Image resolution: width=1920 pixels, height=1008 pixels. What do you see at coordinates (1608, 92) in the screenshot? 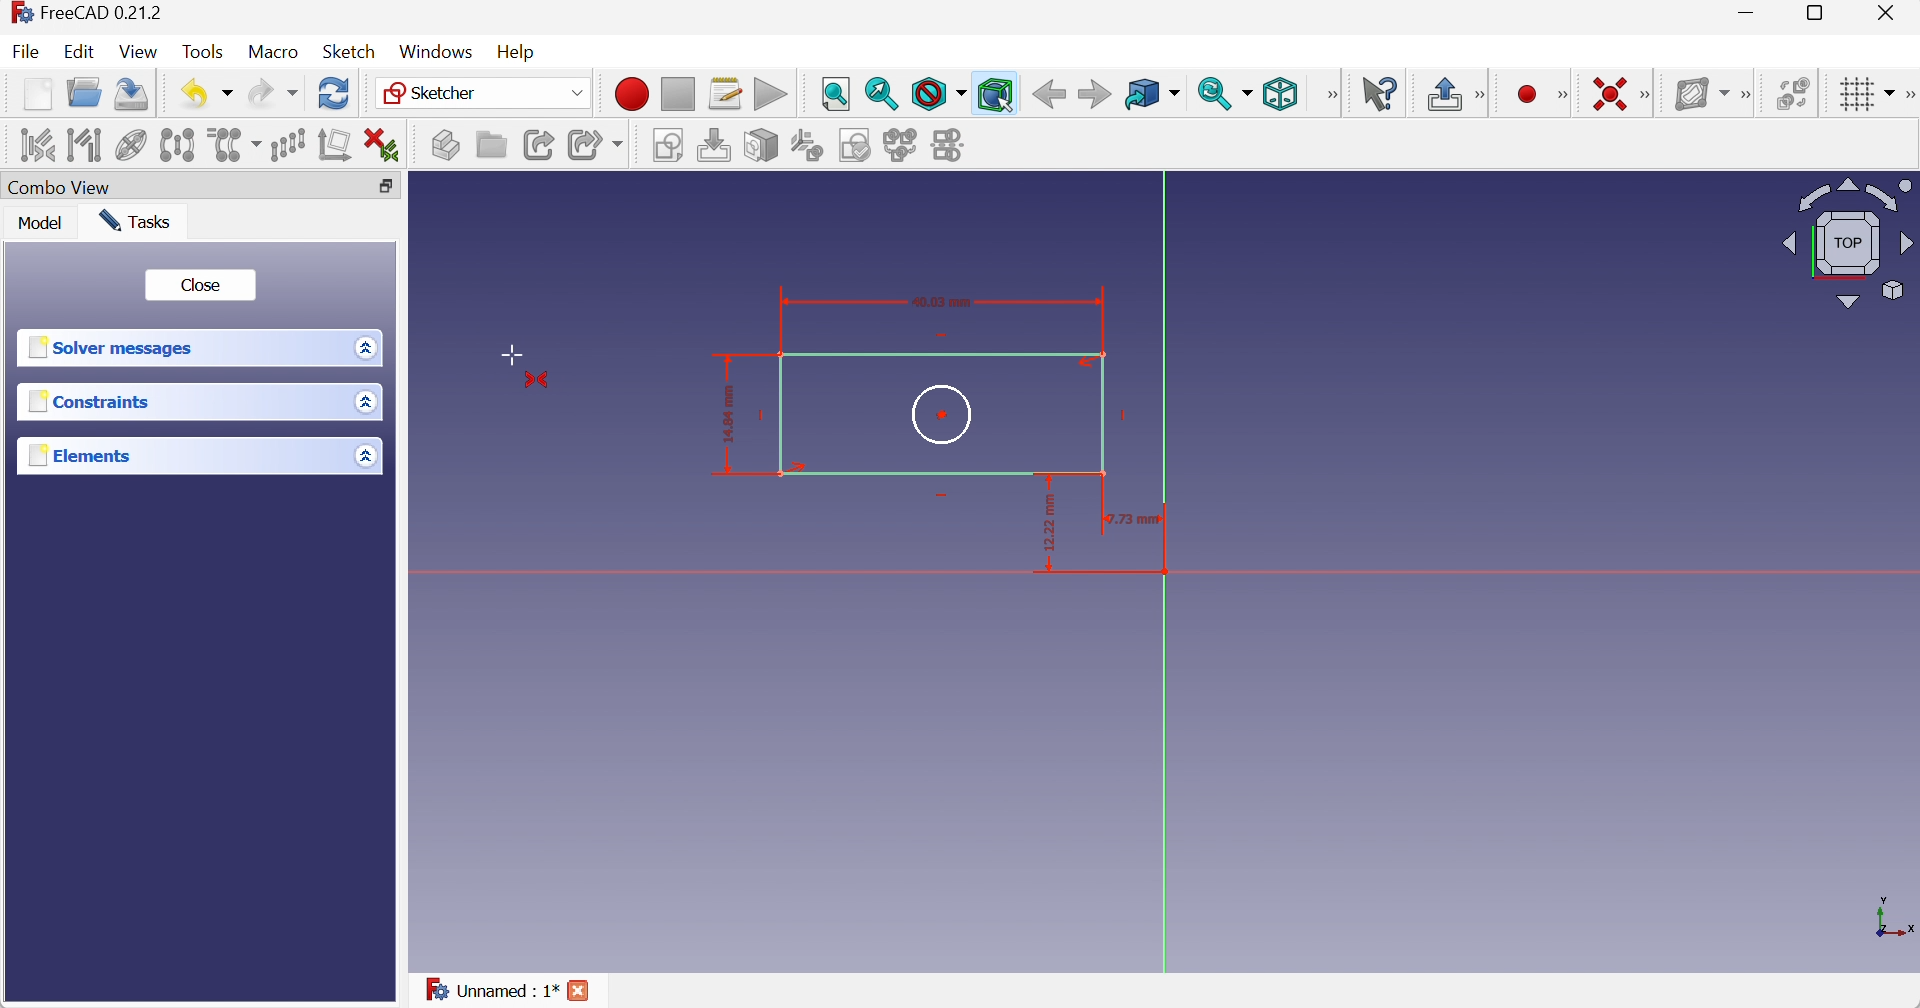
I see `Constrain coincident` at bounding box center [1608, 92].